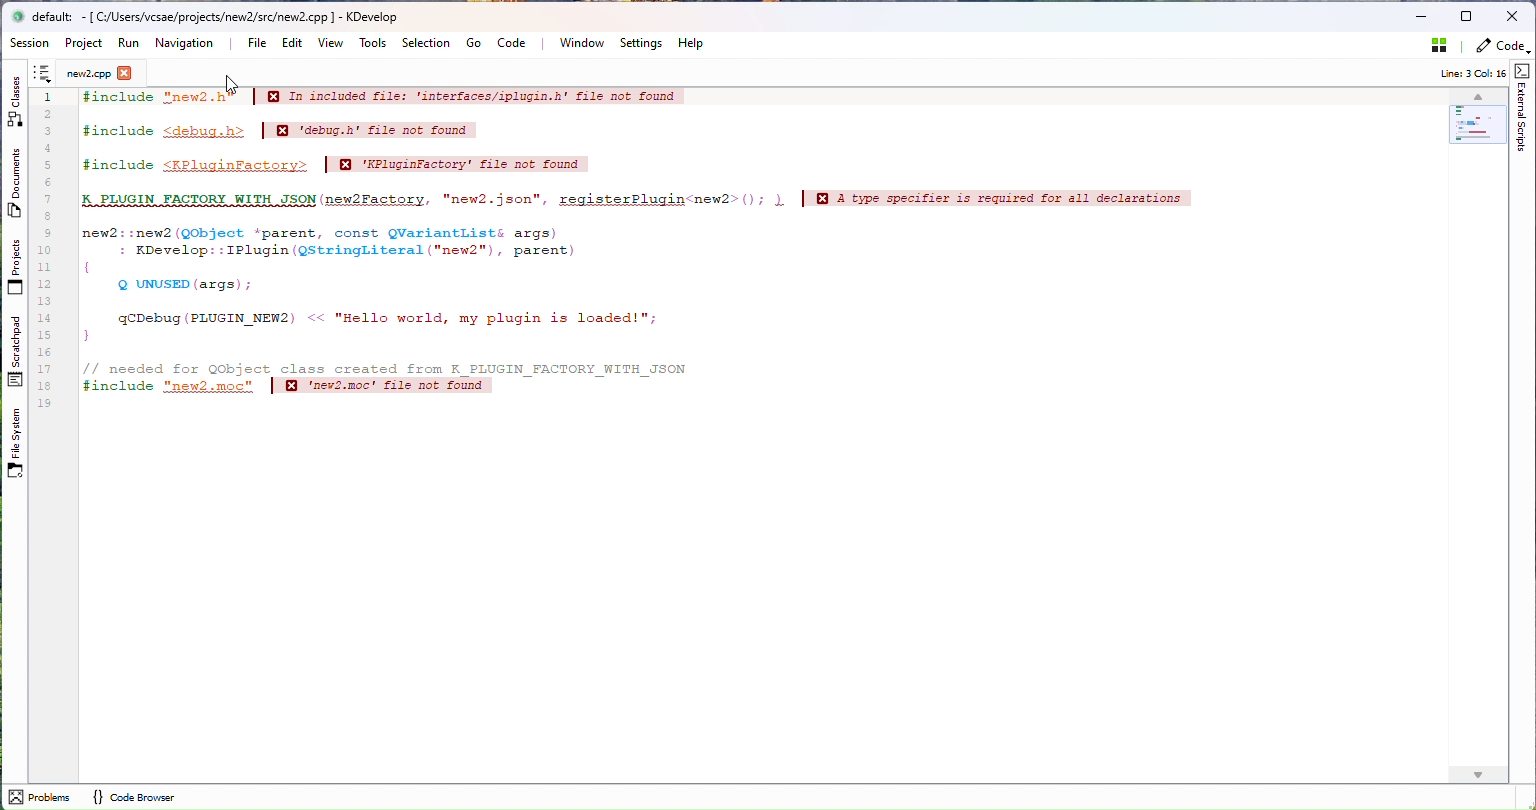  I want to click on Selection, so click(427, 44).